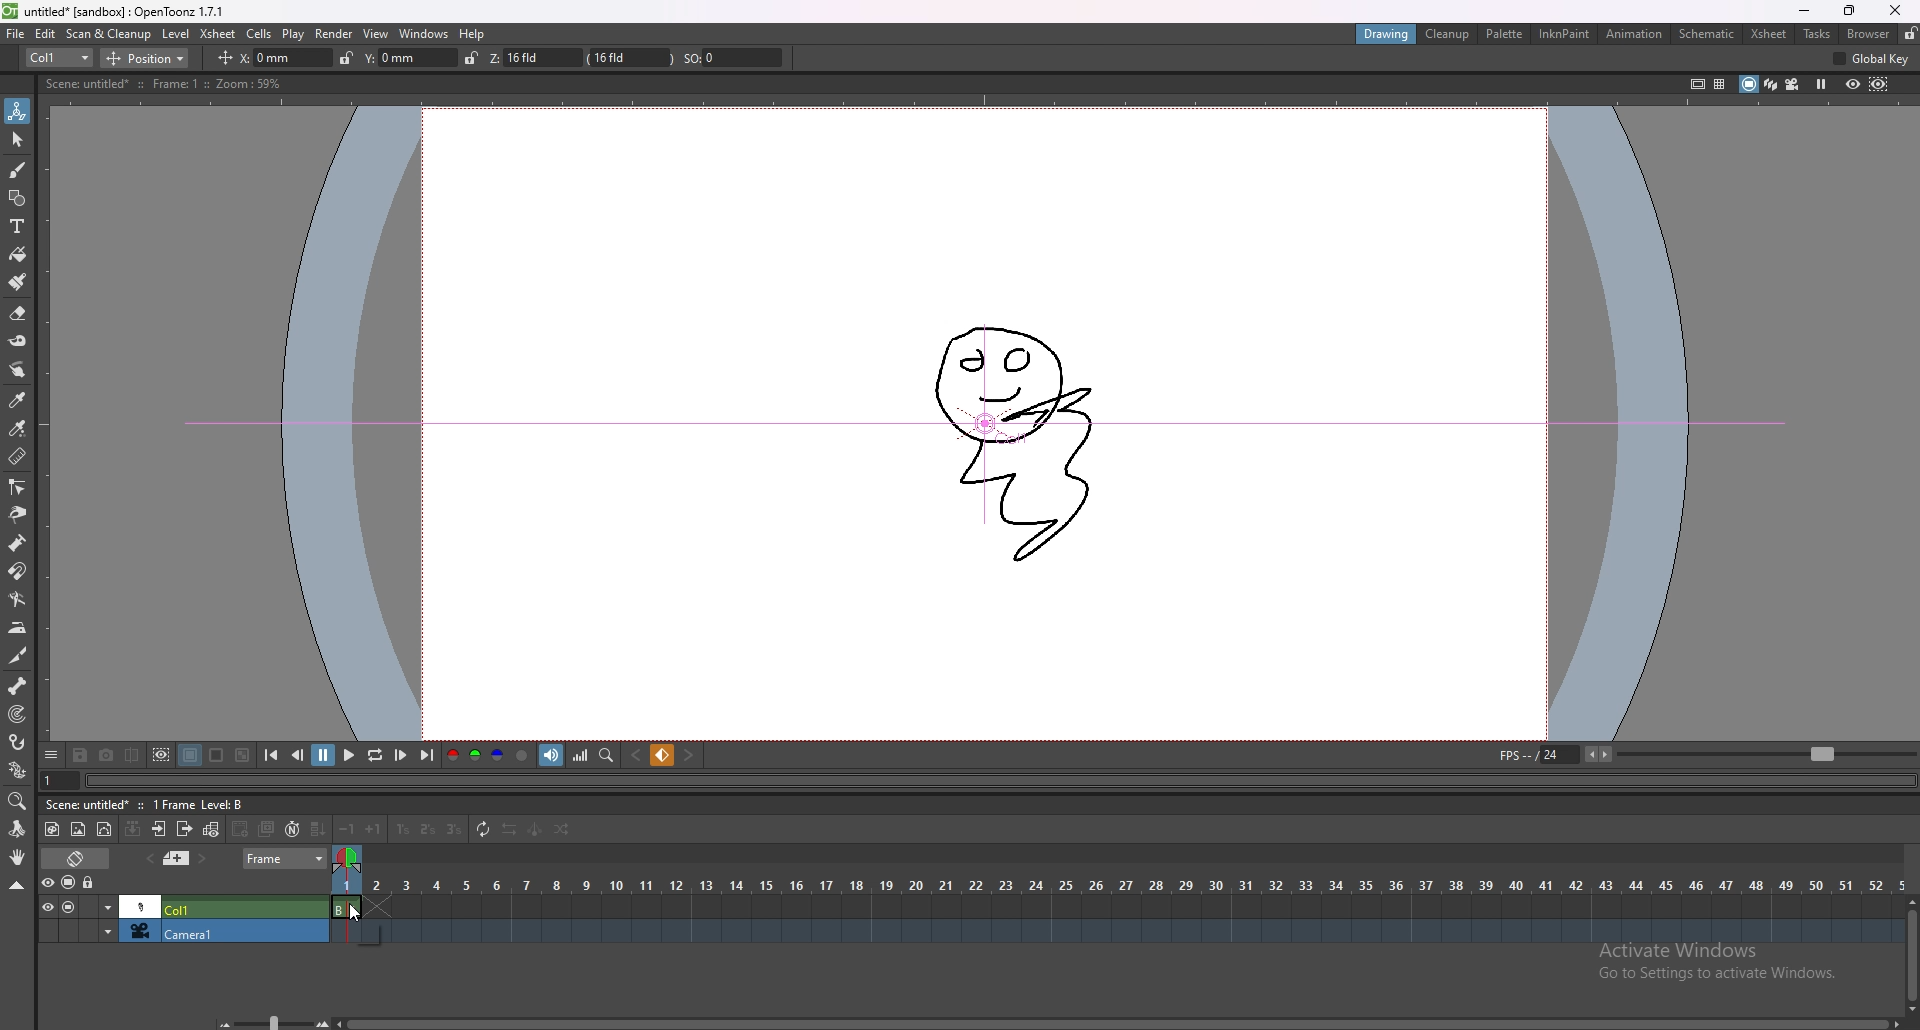 Image resolution: width=1920 pixels, height=1030 pixels. What do you see at coordinates (472, 757) in the screenshot?
I see `green channel` at bounding box center [472, 757].